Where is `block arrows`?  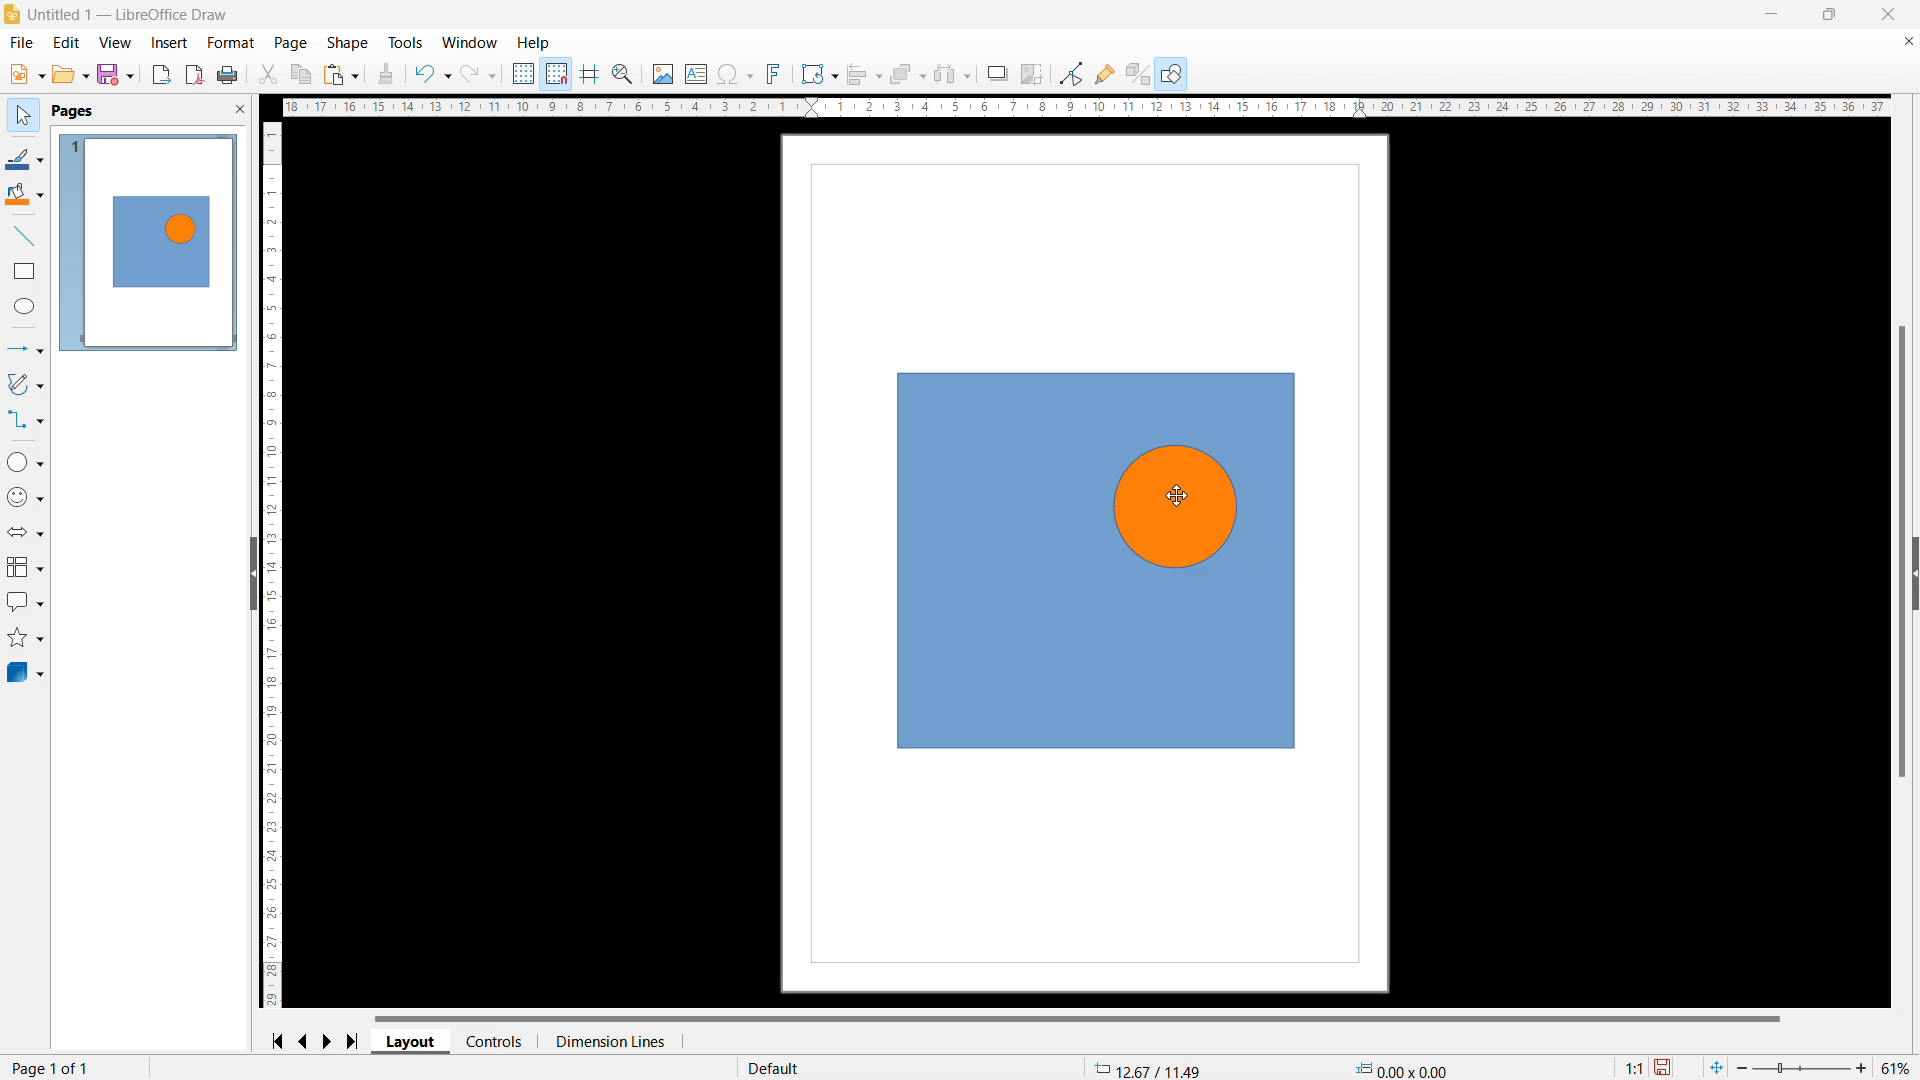
block arrows is located at coordinates (26, 533).